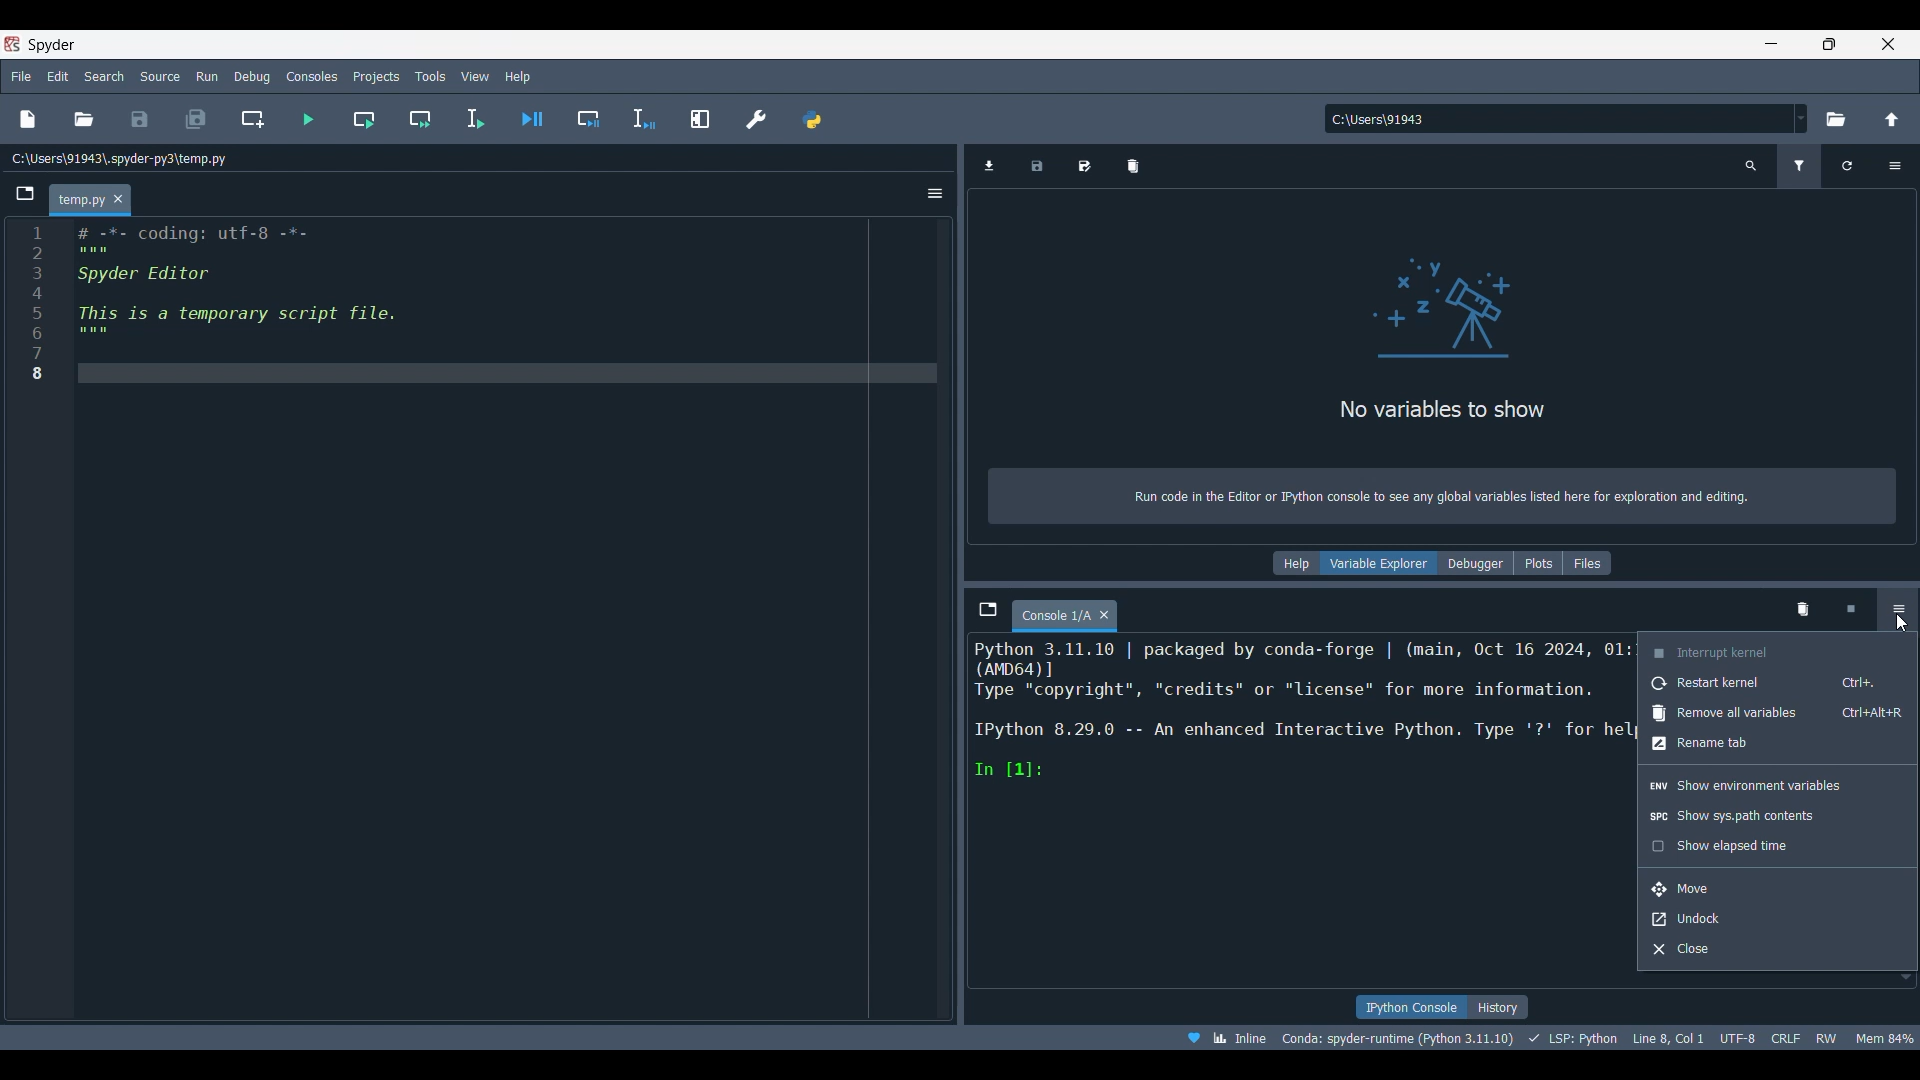 The width and height of the screenshot is (1920, 1080). I want to click on Software logo, so click(12, 44).